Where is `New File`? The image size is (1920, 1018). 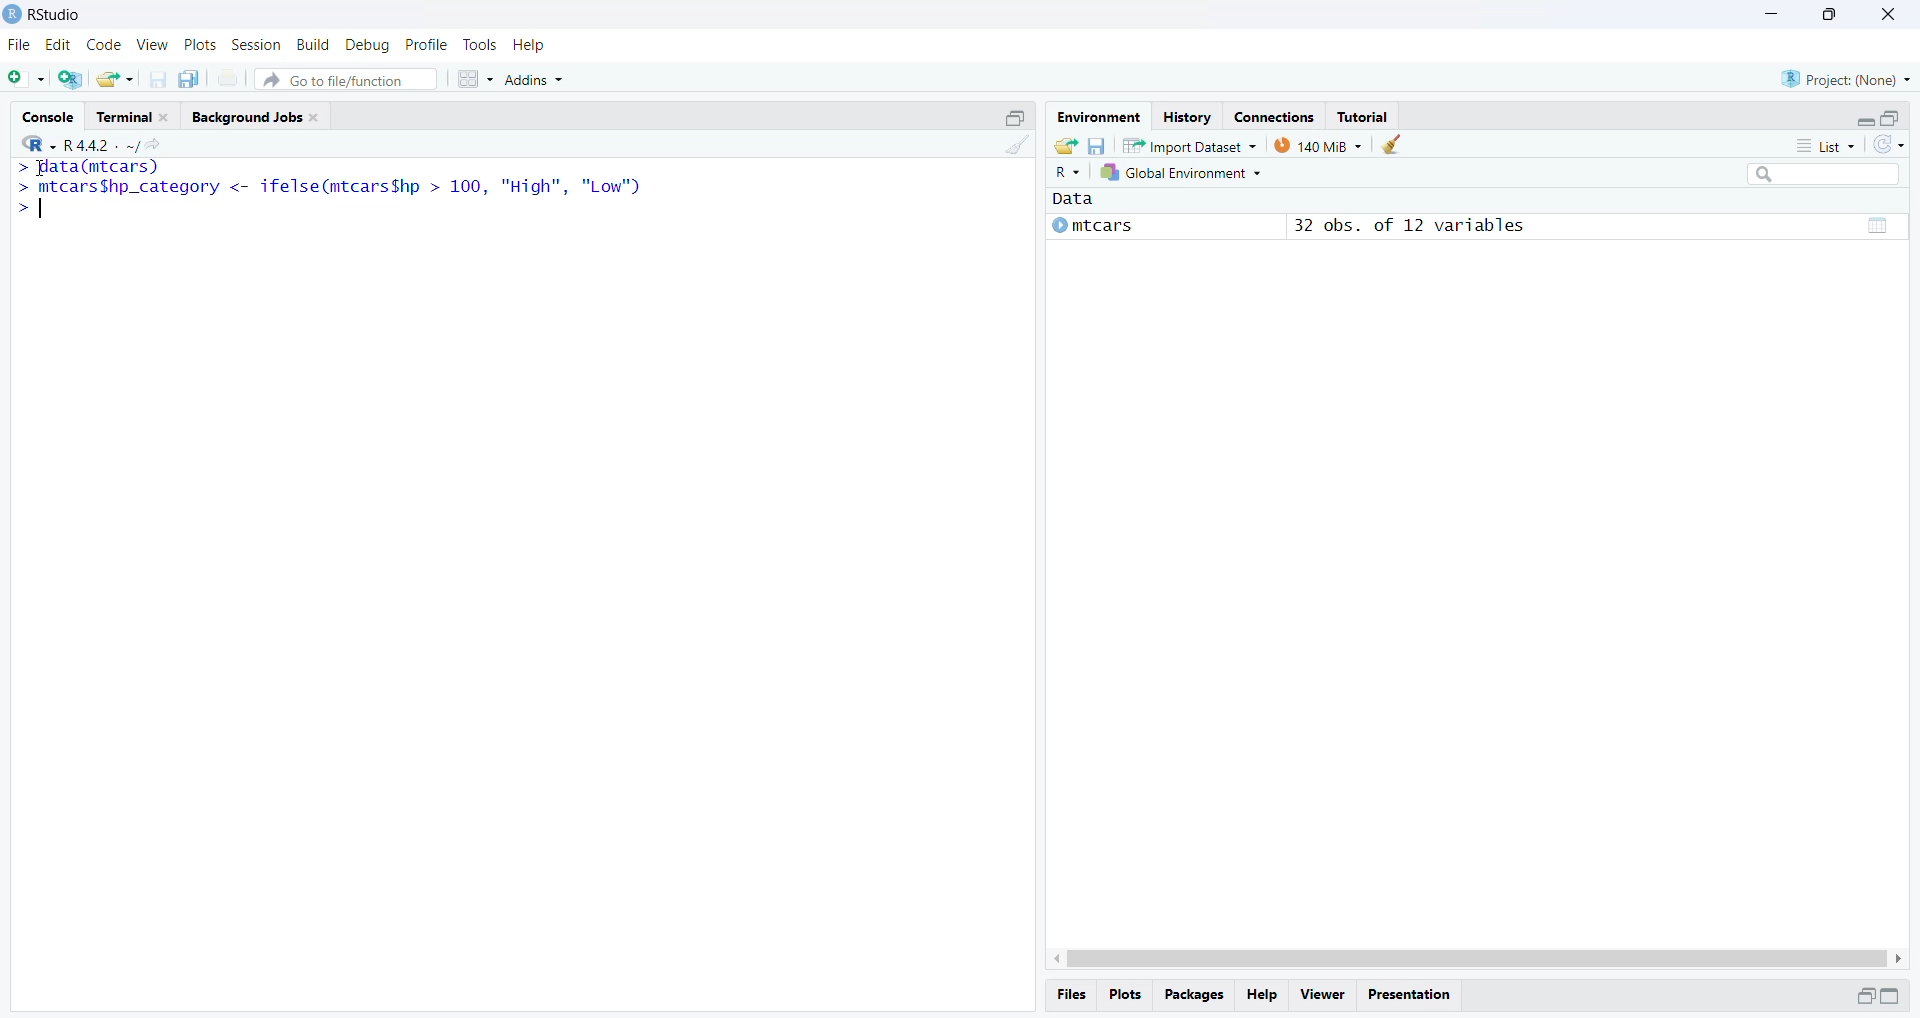 New File is located at coordinates (27, 78).